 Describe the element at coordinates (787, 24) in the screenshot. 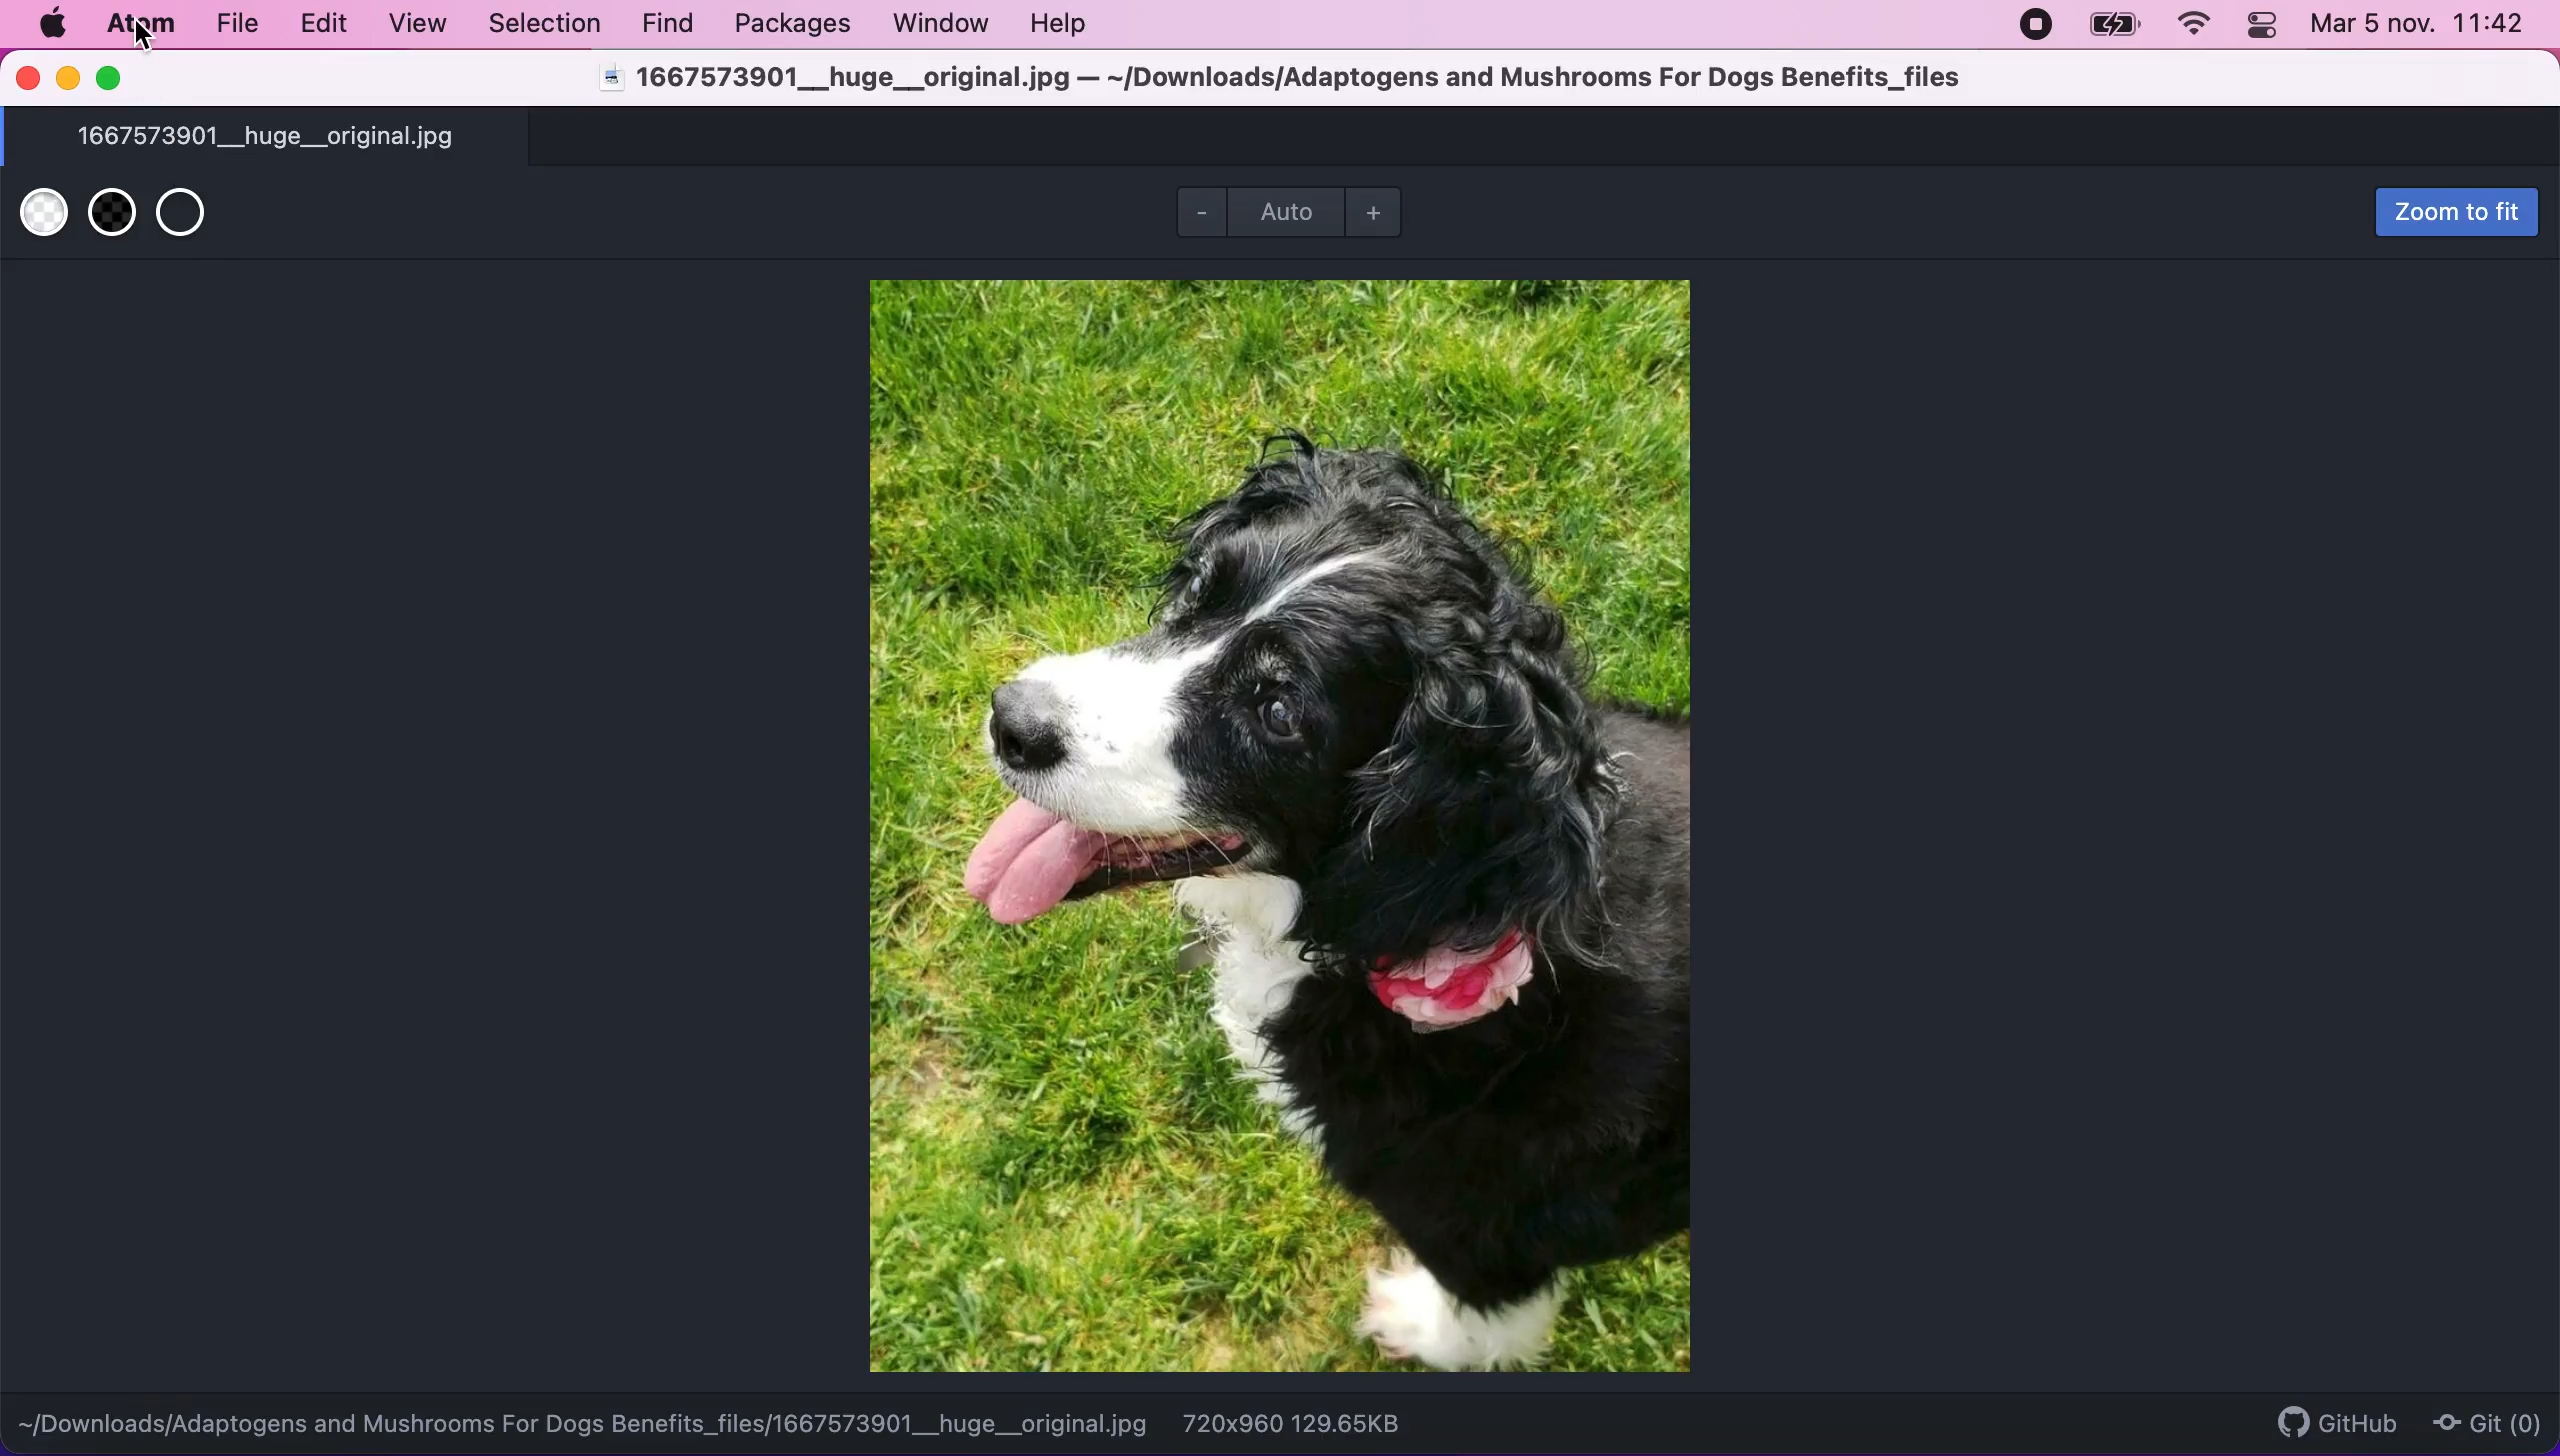

I see `packages` at that location.